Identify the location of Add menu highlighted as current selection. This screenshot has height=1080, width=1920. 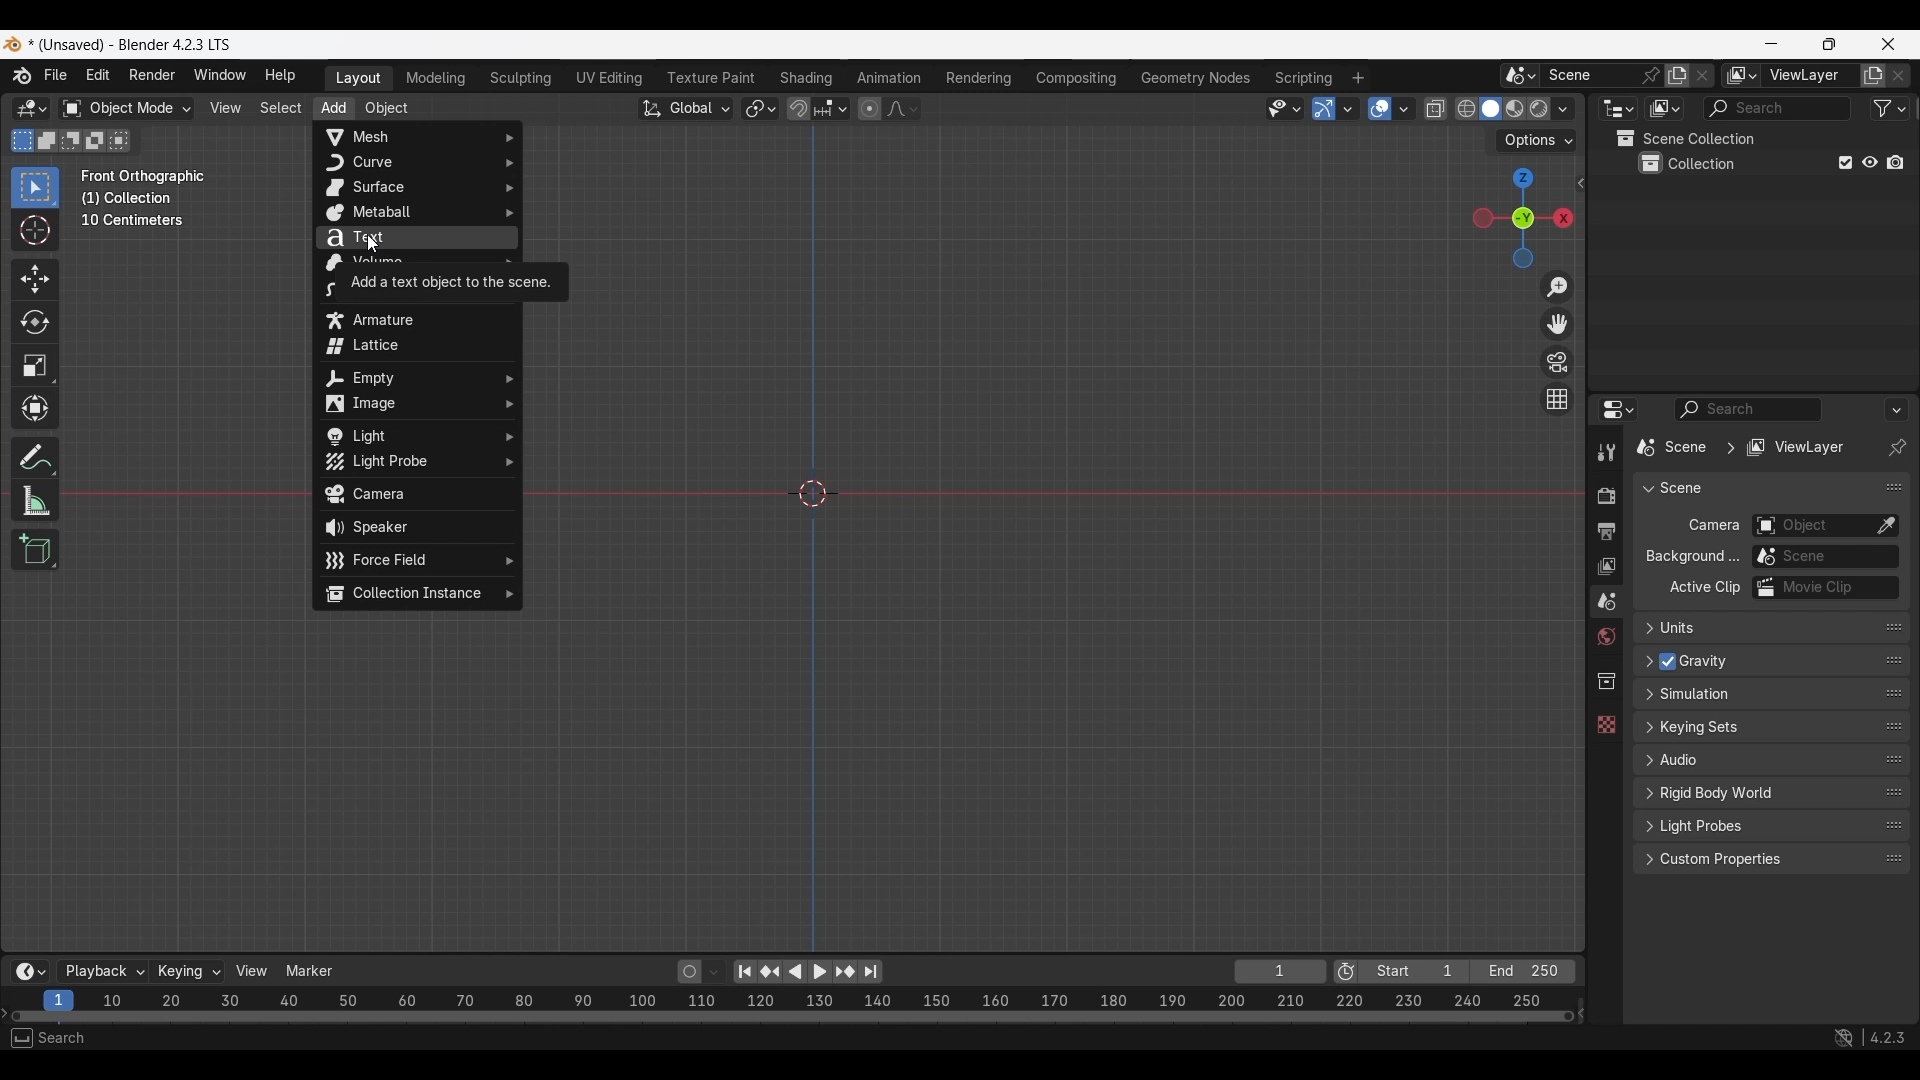
(334, 109).